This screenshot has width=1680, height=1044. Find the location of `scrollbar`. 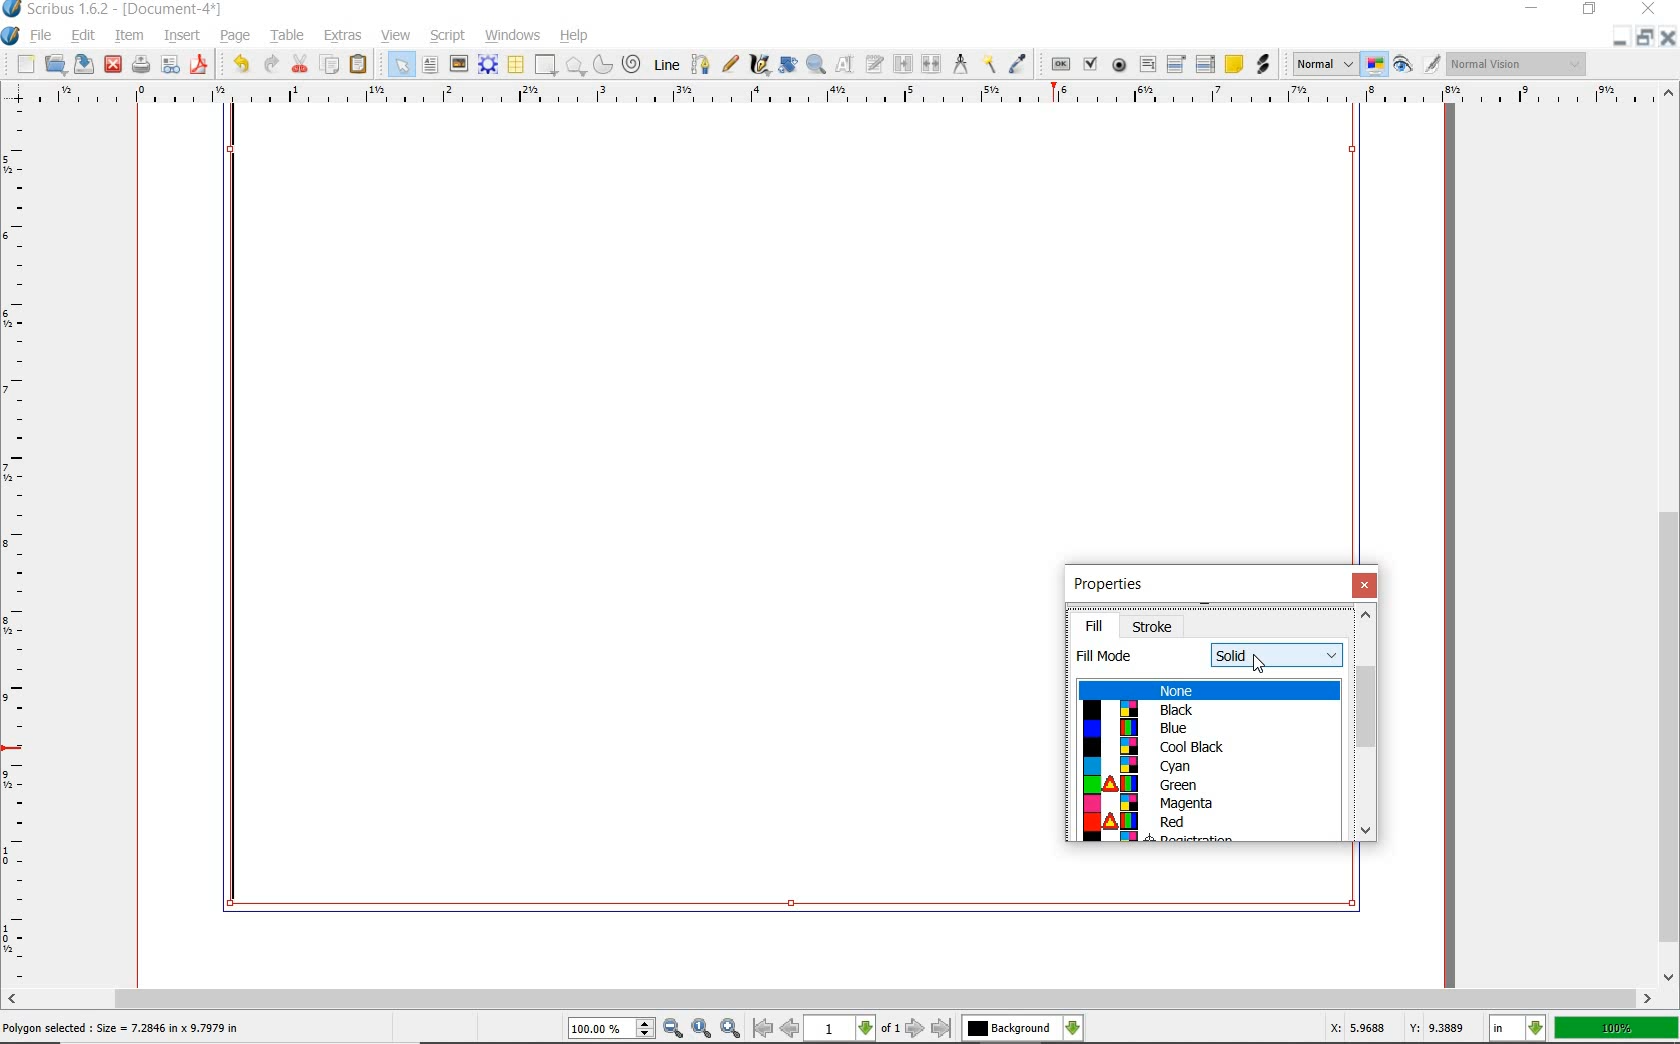

scrollbar is located at coordinates (1668, 535).